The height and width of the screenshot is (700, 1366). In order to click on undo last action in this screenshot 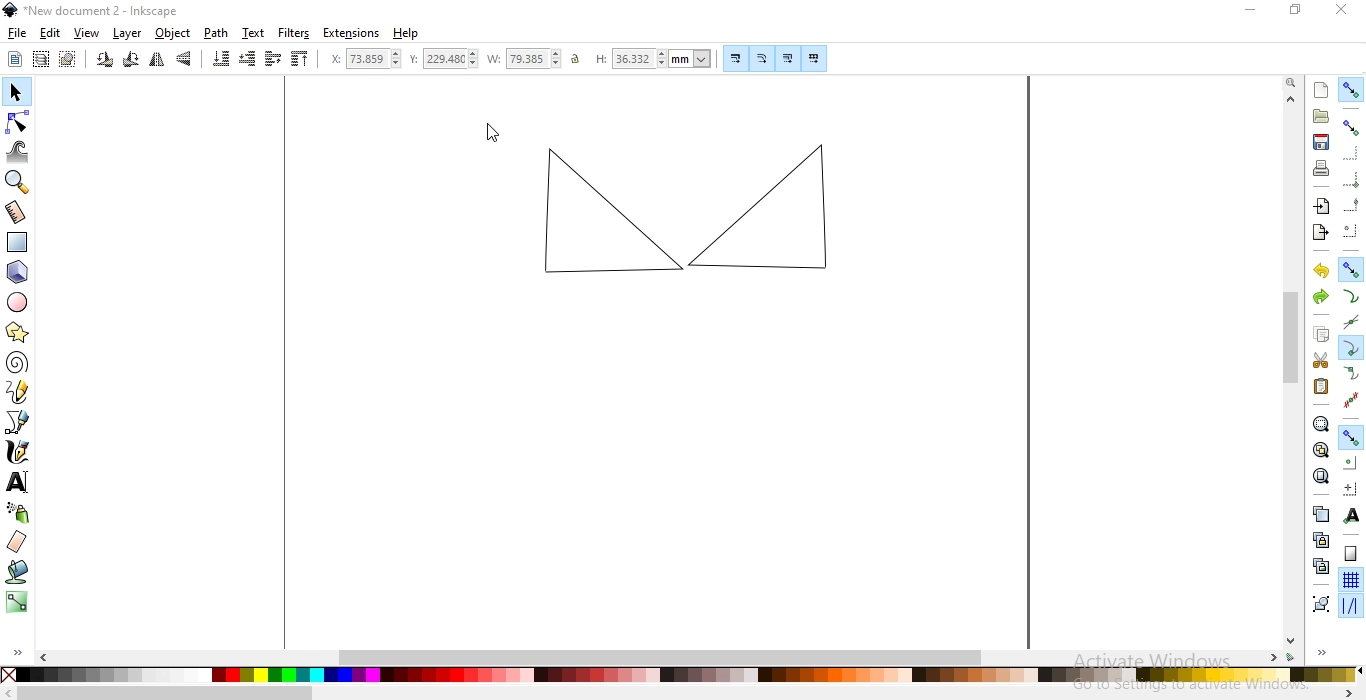, I will do `click(1323, 272)`.